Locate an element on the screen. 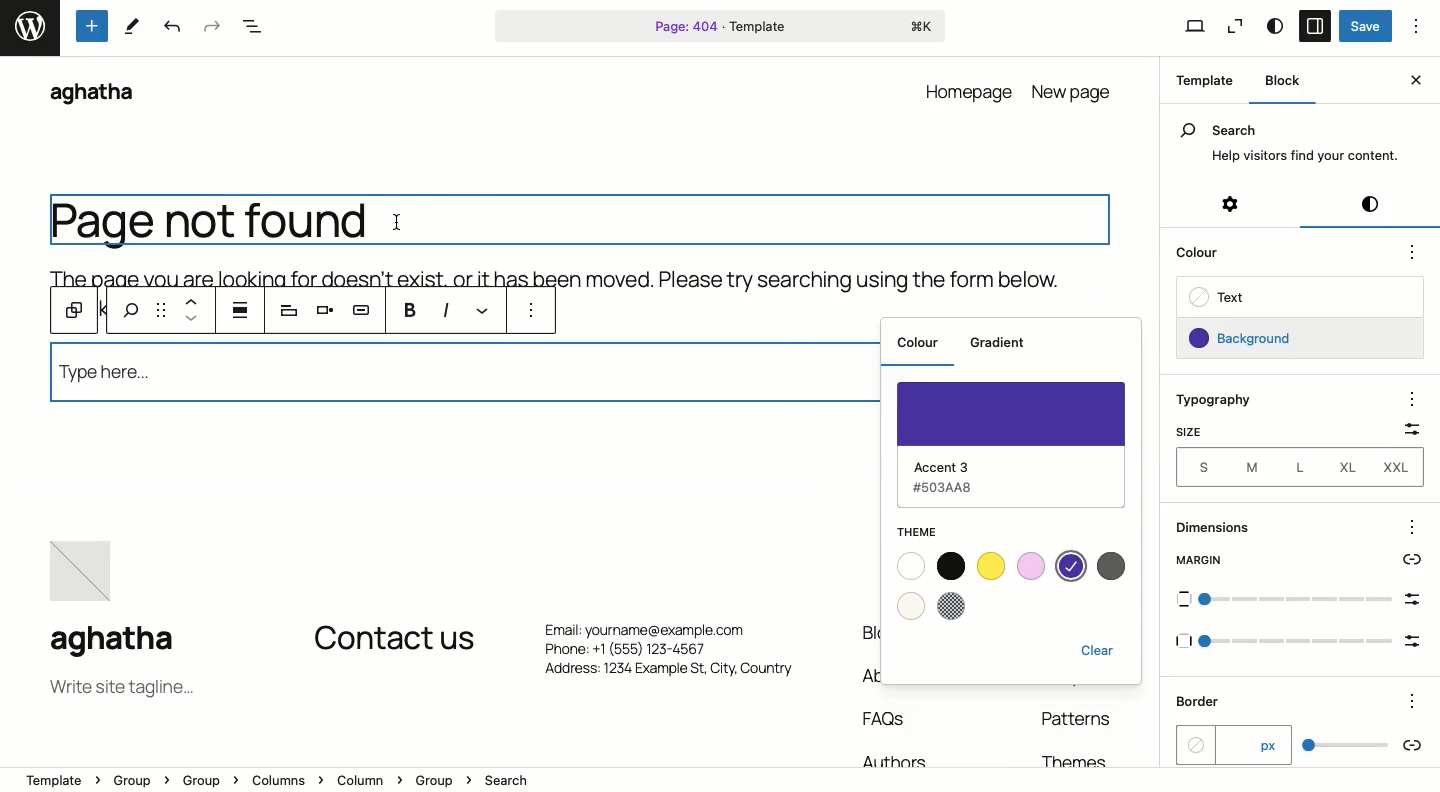  Document overview is located at coordinates (252, 27).